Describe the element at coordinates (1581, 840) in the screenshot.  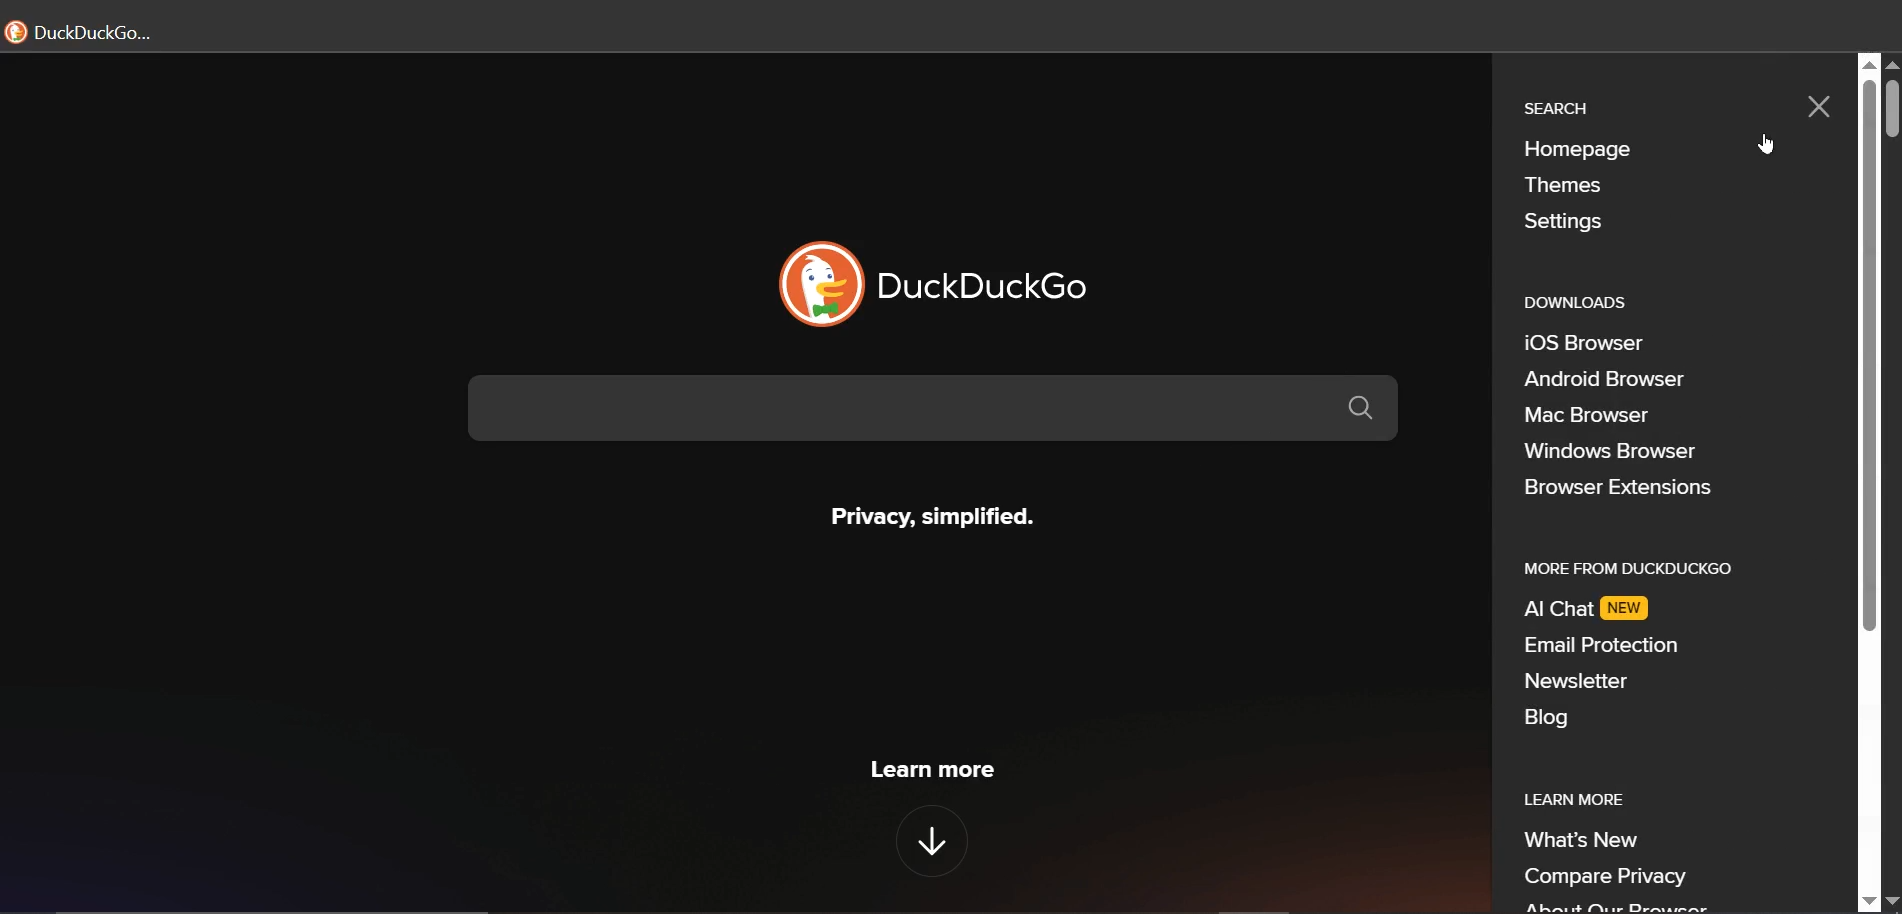
I see `What's New` at that location.